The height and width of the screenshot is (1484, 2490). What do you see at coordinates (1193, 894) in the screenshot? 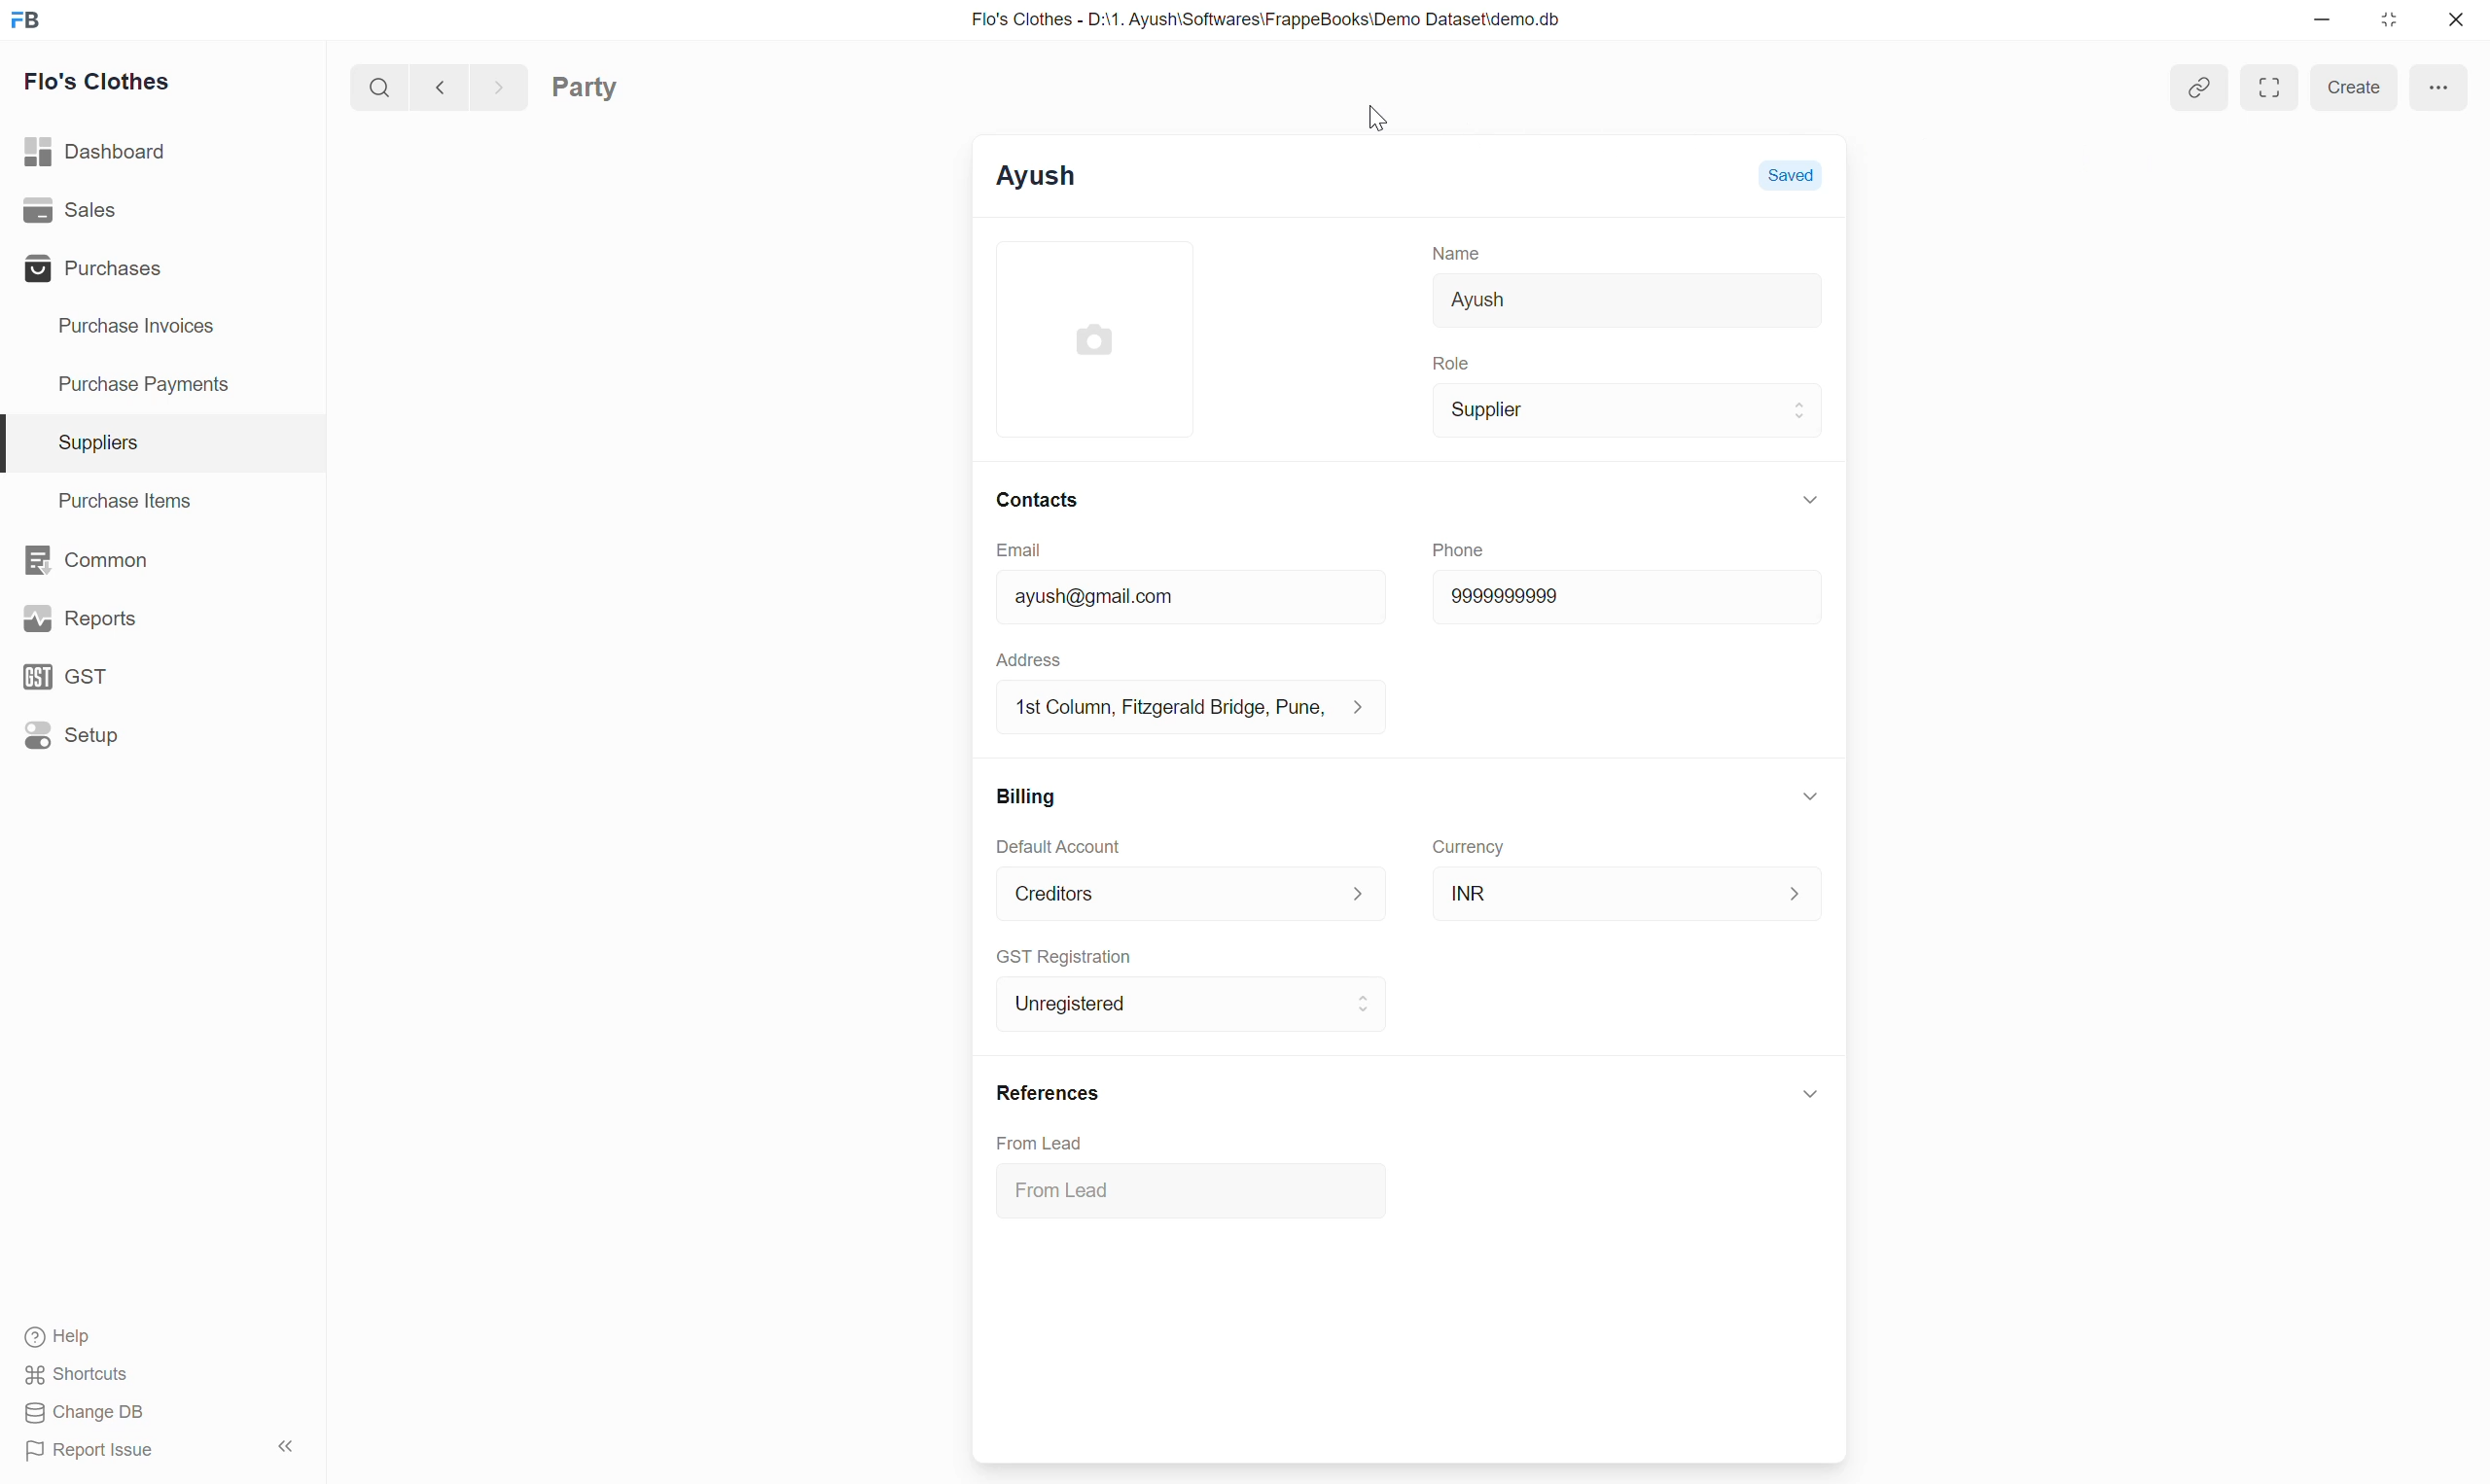
I see `Default Account` at bounding box center [1193, 894].